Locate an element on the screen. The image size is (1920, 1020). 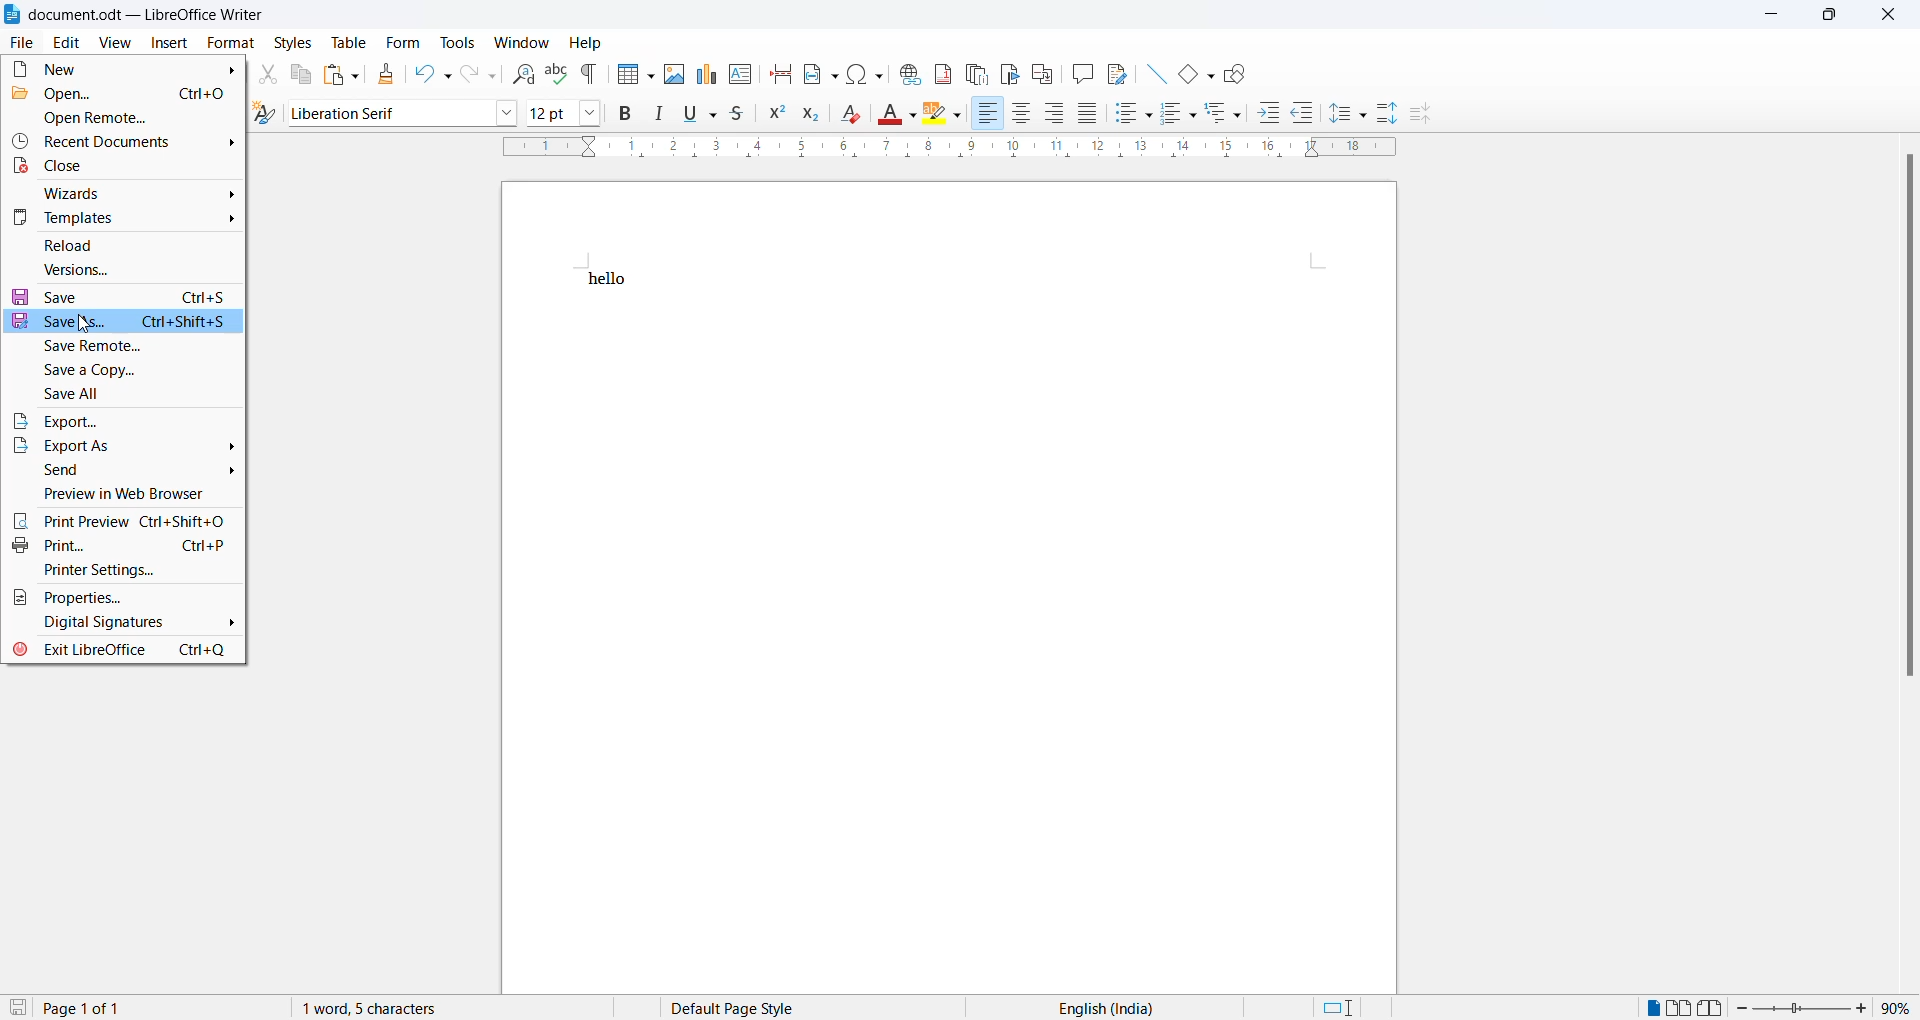
Current selected font size is located at coordinates (551, 112).